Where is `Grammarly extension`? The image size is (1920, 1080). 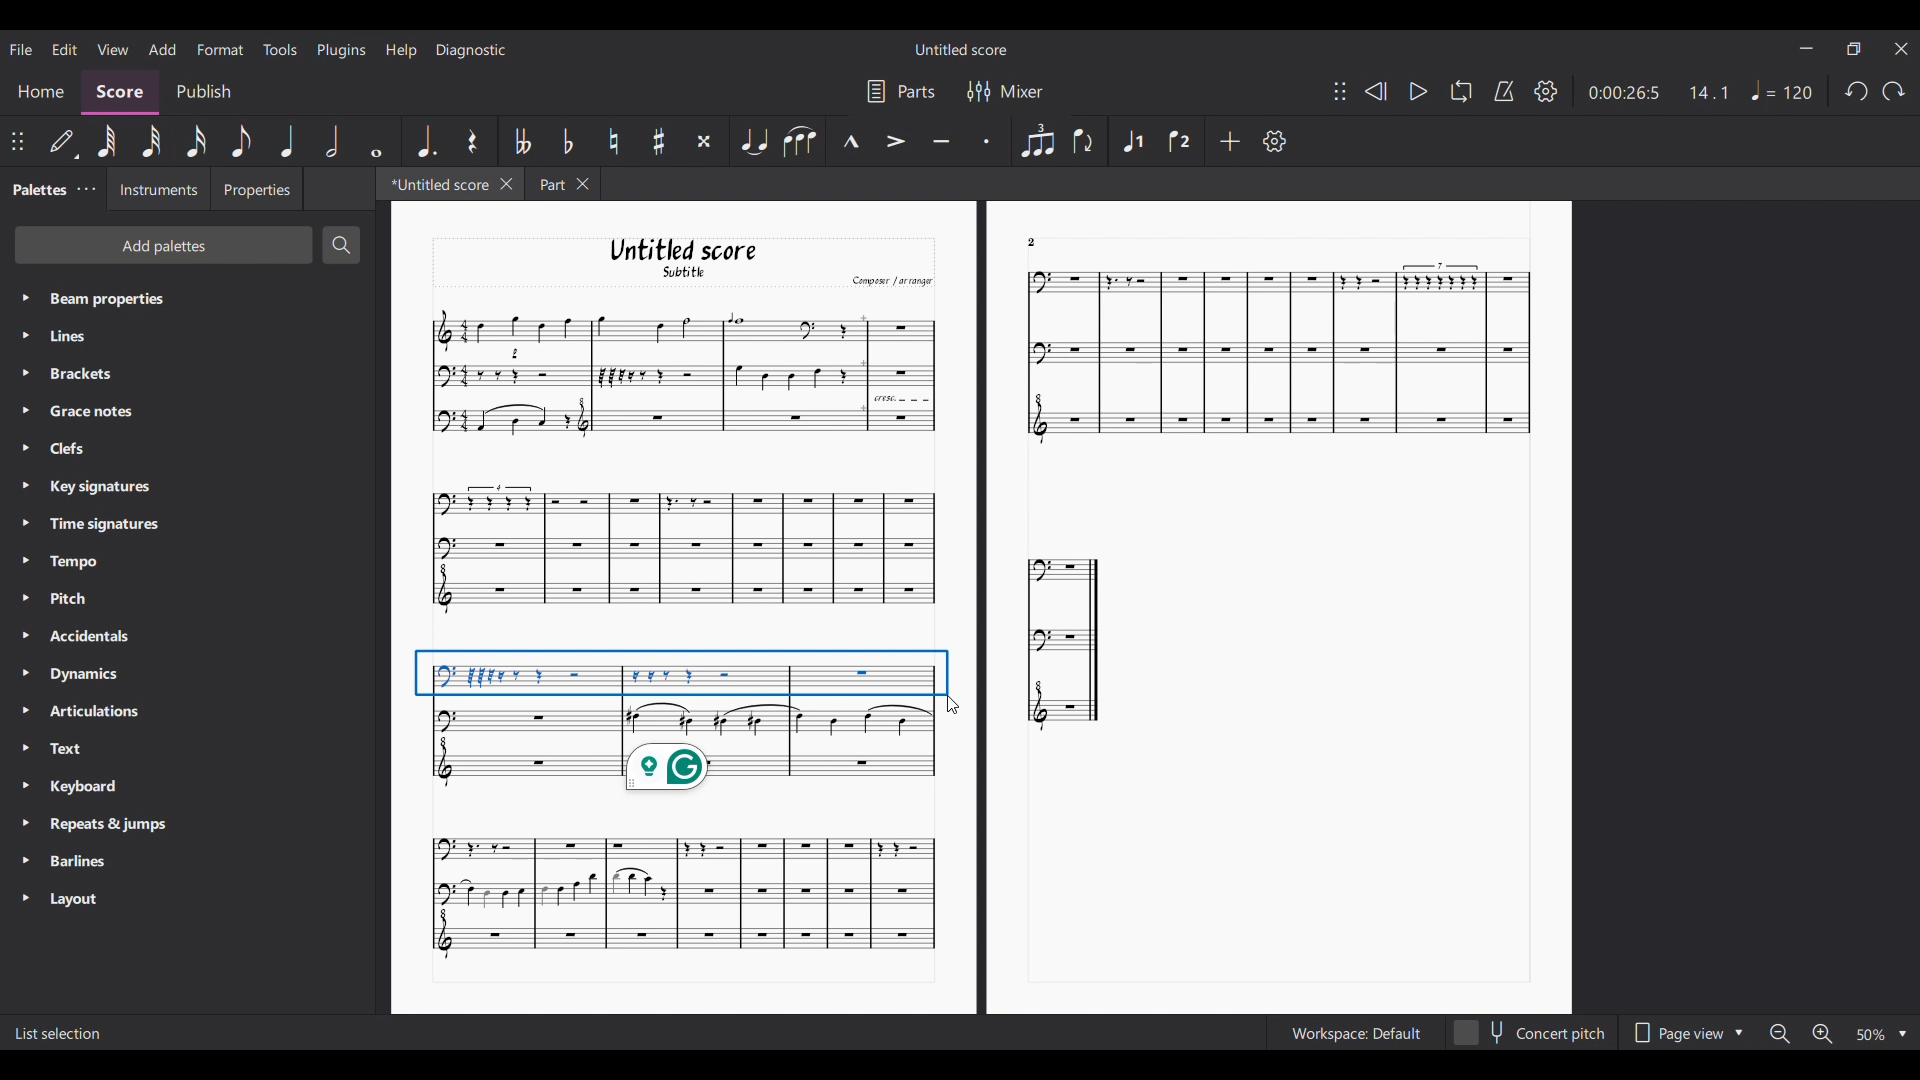
Grammarly extension is located at coordinates (667, 767).